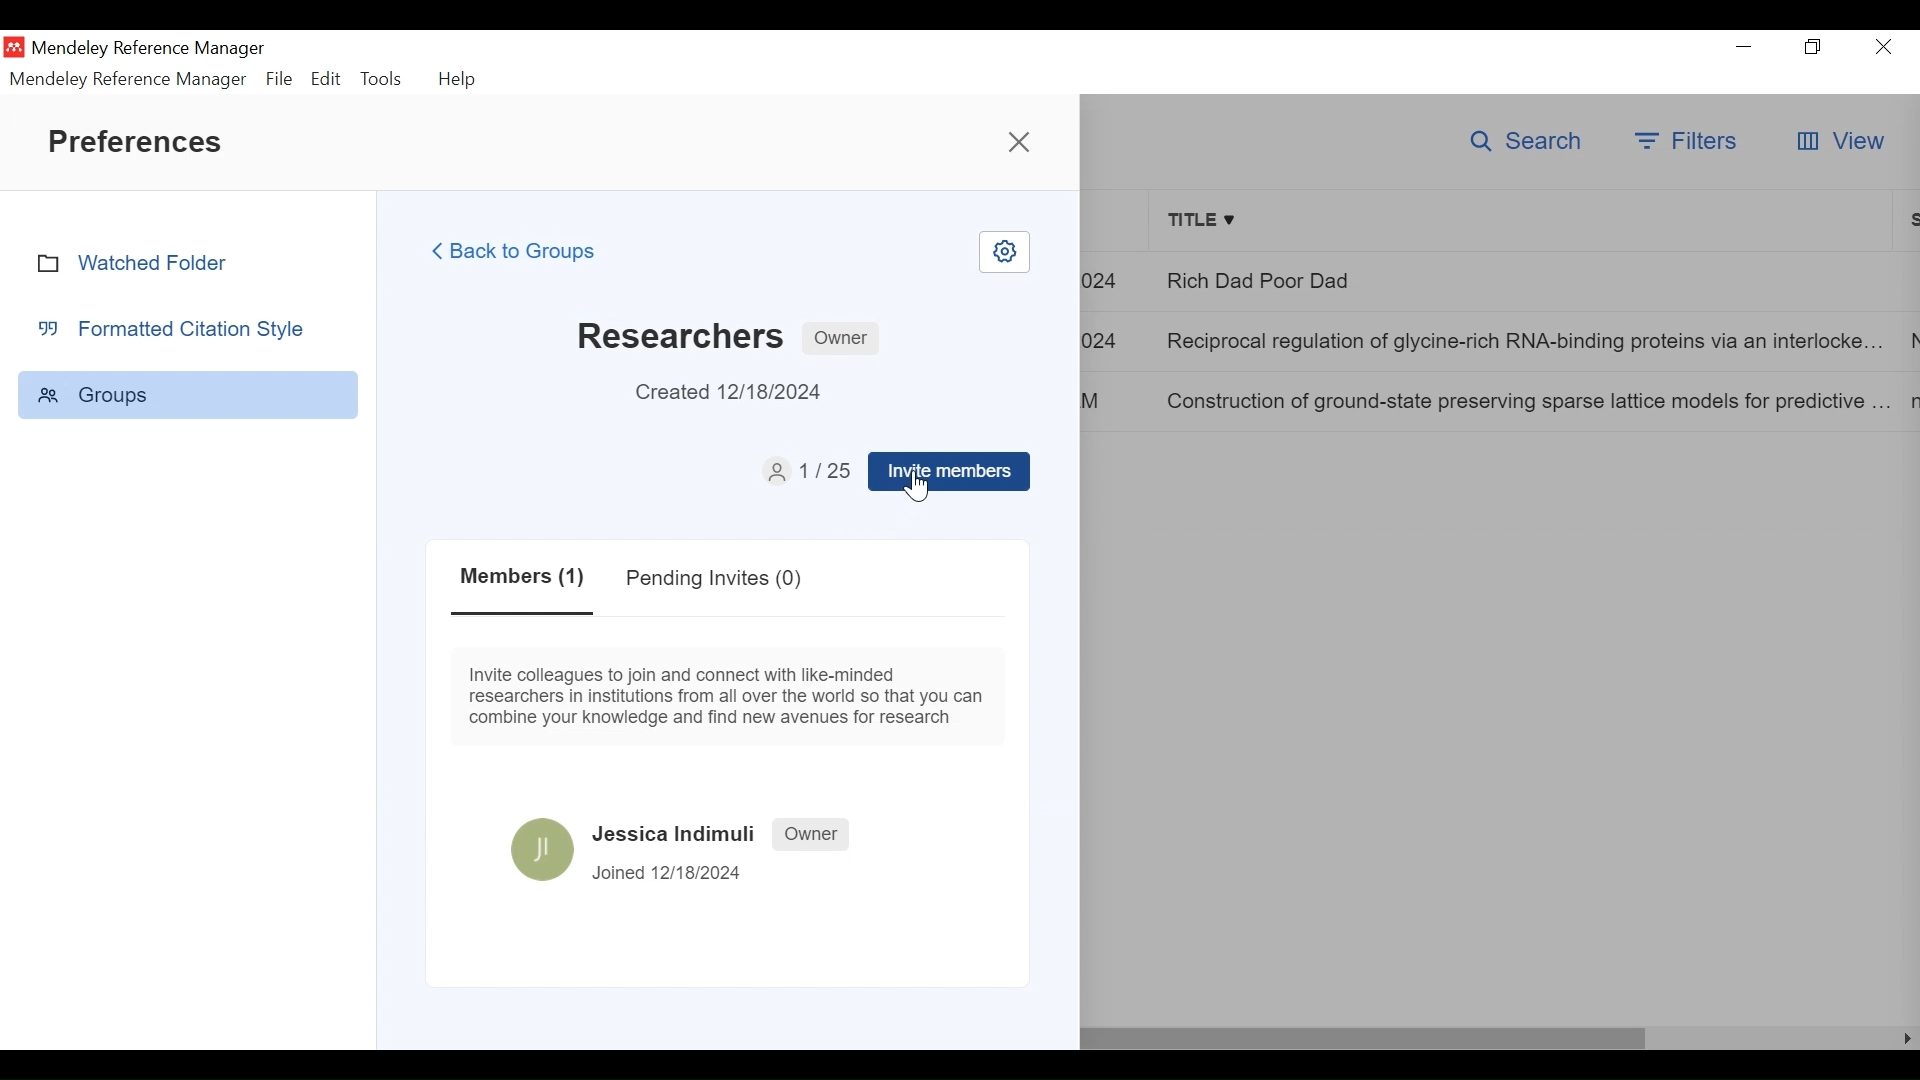 The height and width of the screenshot is (1080, 1920). Describe the element at coordinates (524, 581) in the screenshot. I see `Members(1)` at that location.